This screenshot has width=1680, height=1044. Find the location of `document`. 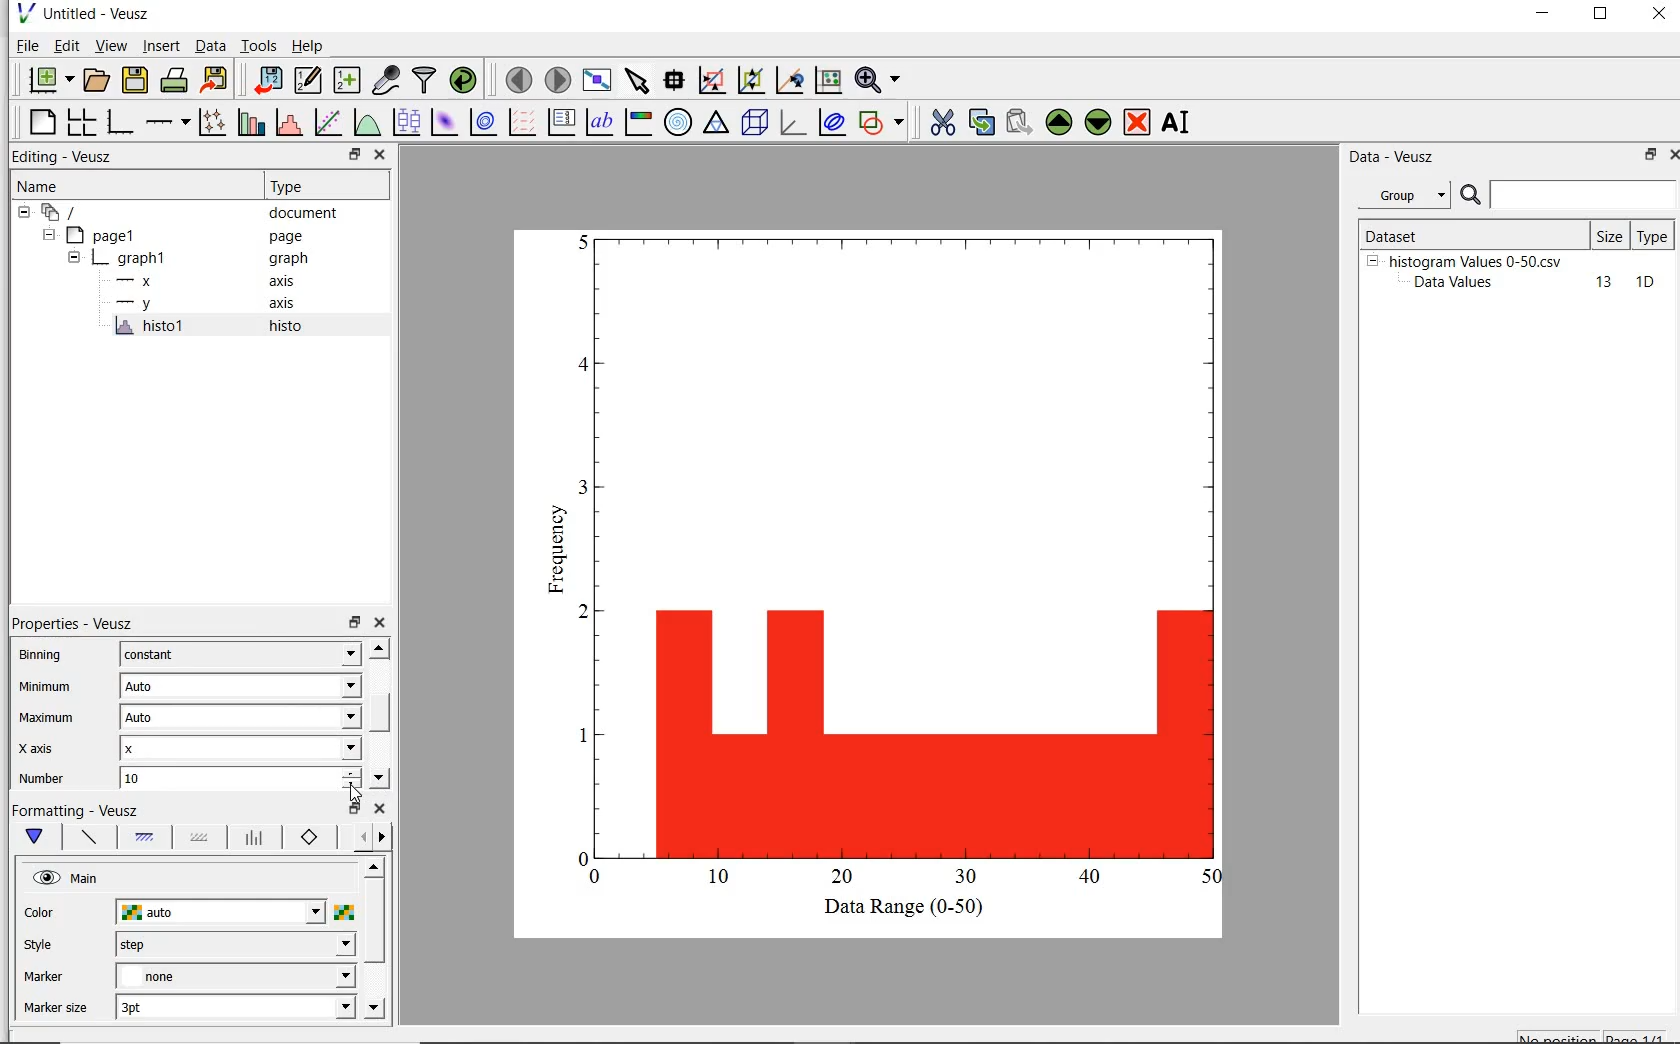

document is located at coordinates (304, 215).